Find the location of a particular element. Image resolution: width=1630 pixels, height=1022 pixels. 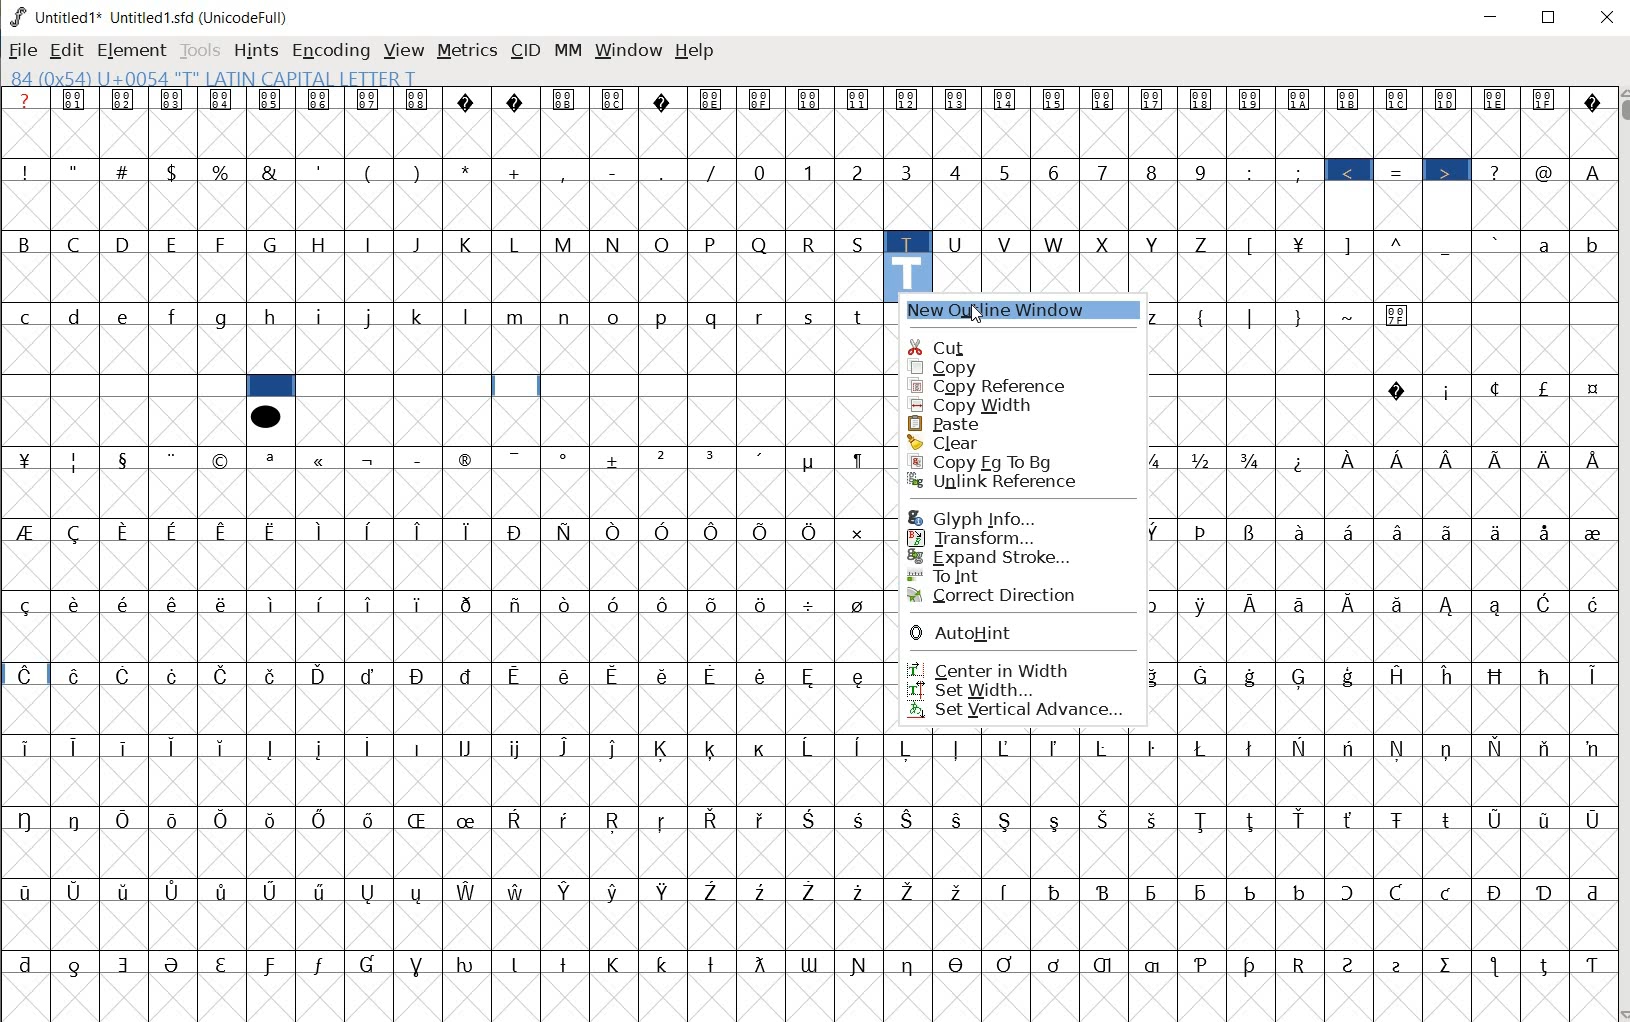

Symbol is located at coordinates (75, 460).